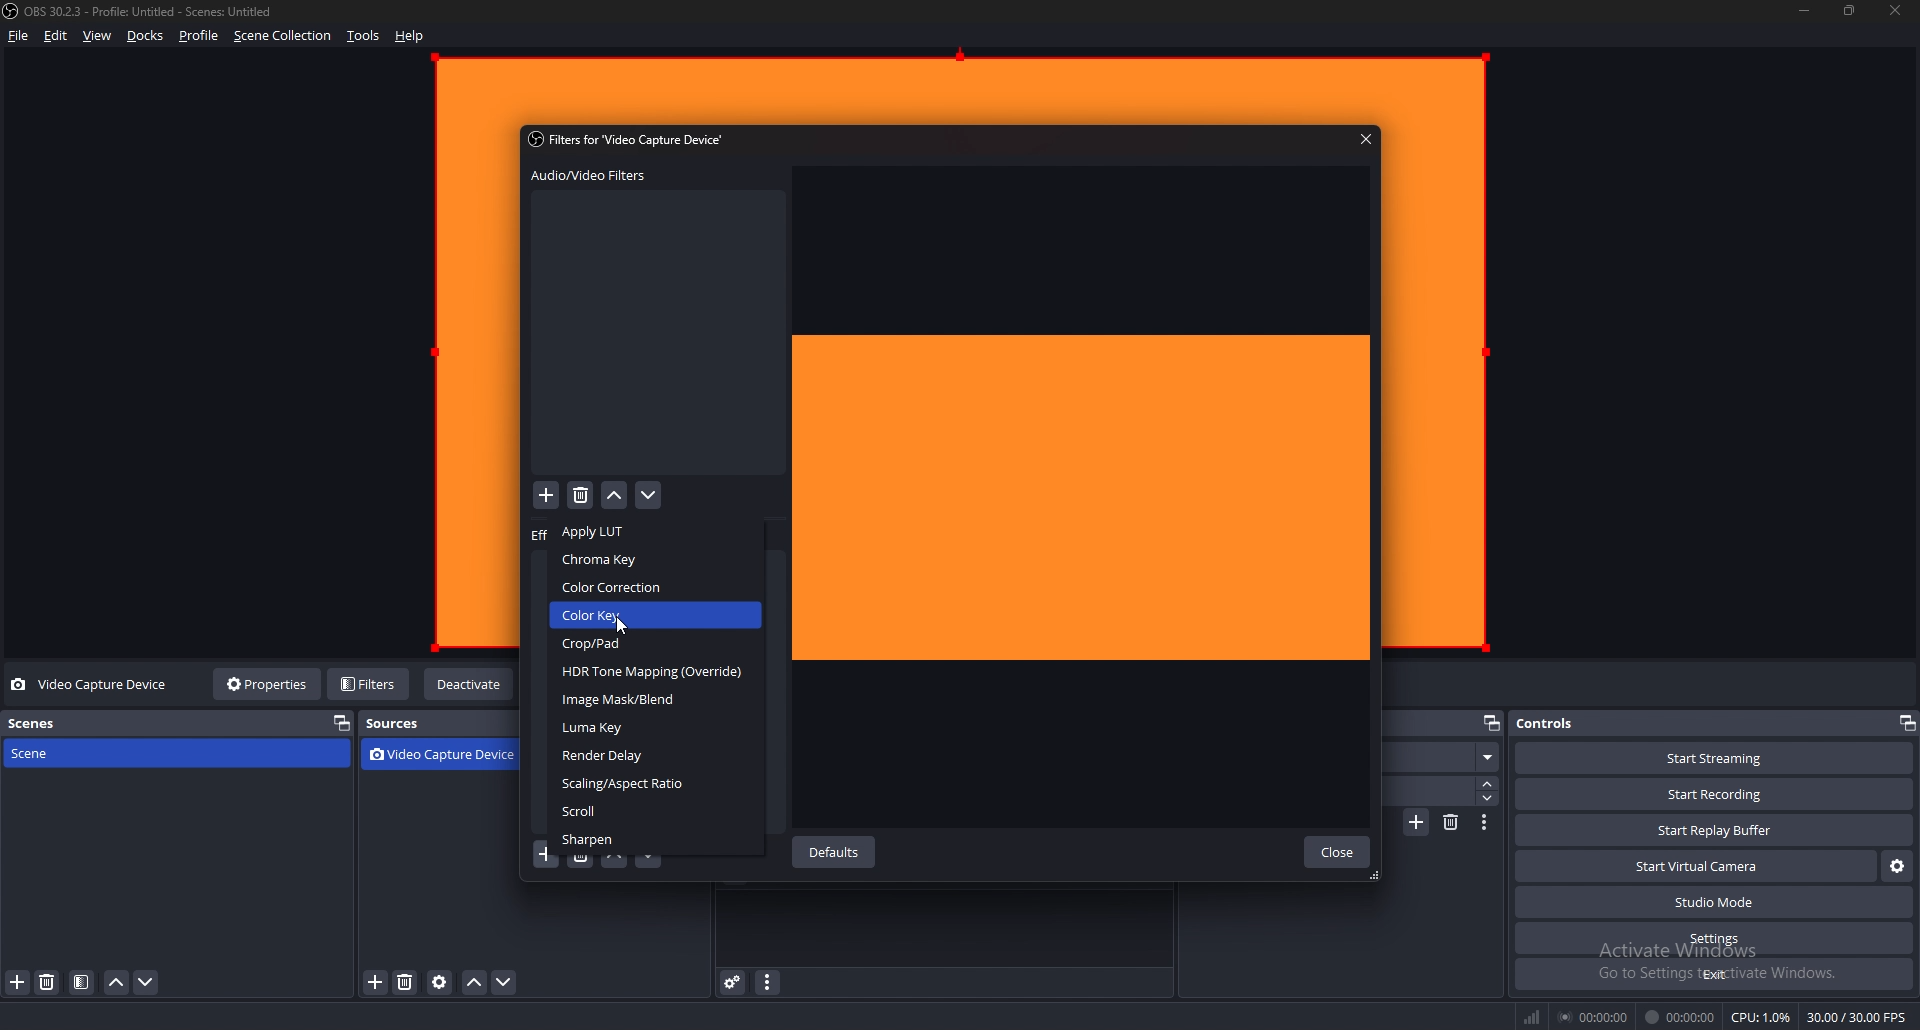  Describe the element at coordinates (1858, 1016) in the screenshot. I see `30.00 / 30.00 FPS` at that location.